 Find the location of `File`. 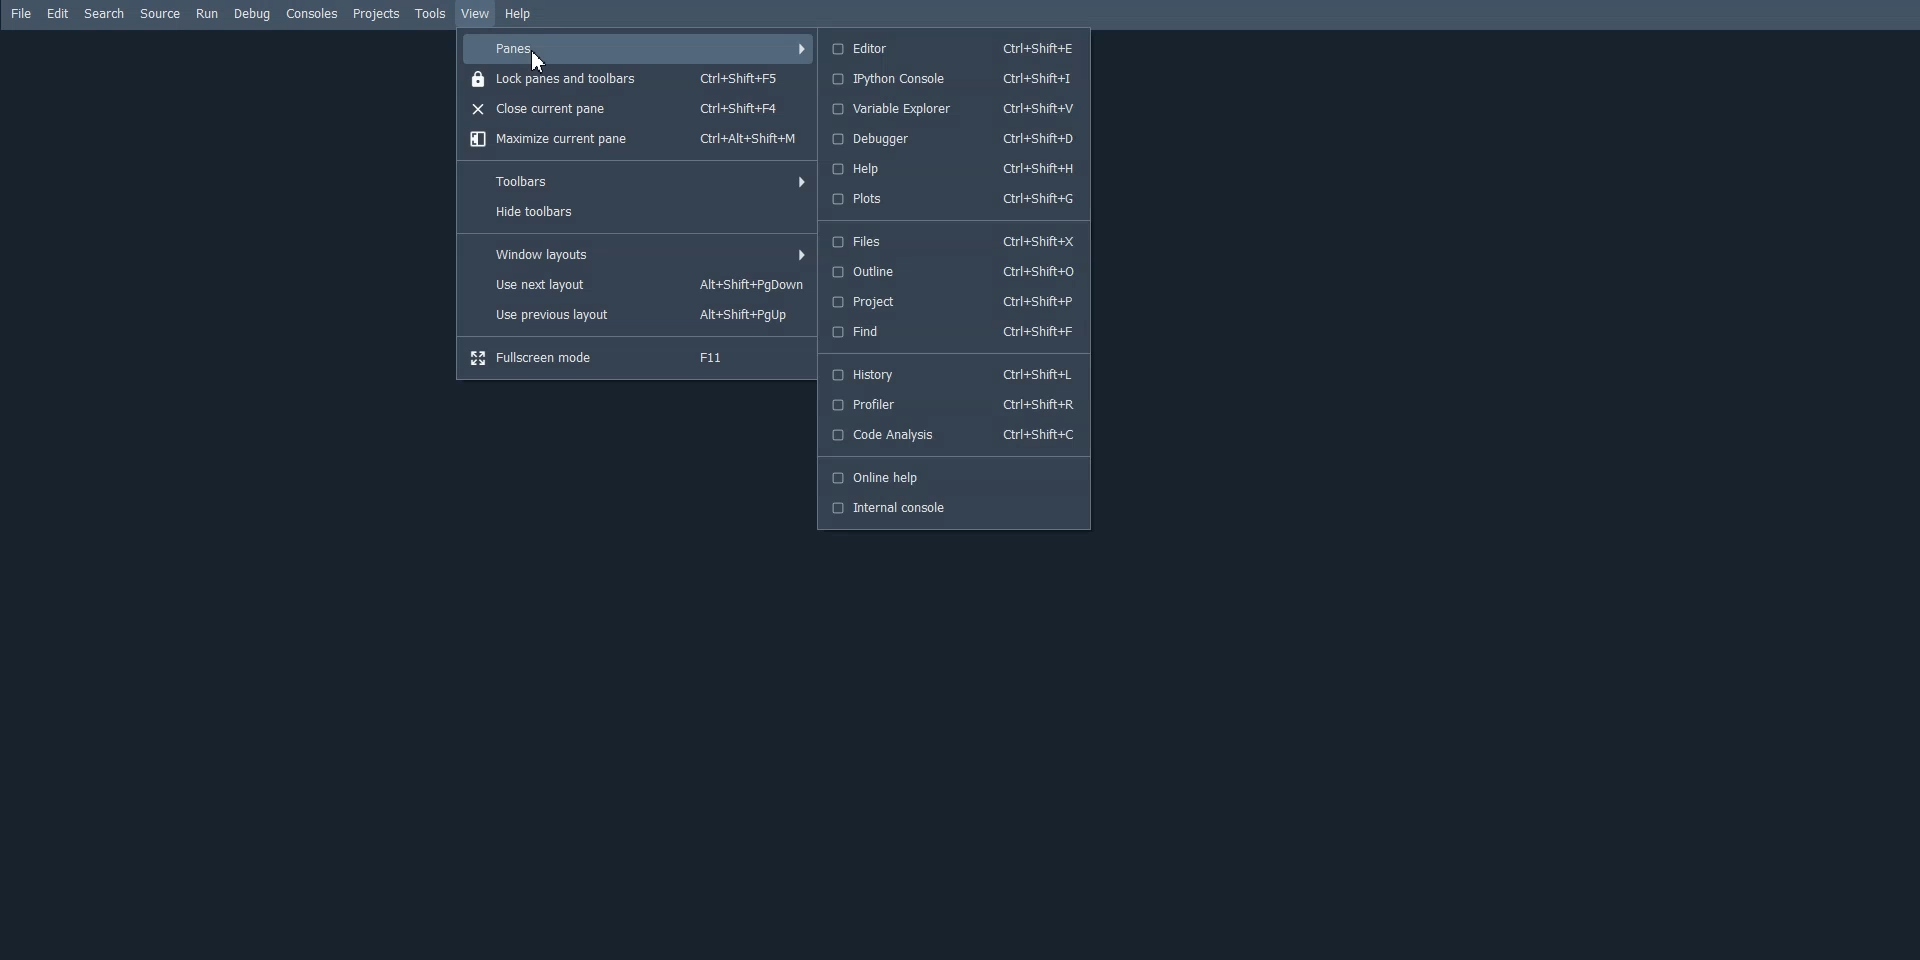

File is located at coordinates (21, 14).